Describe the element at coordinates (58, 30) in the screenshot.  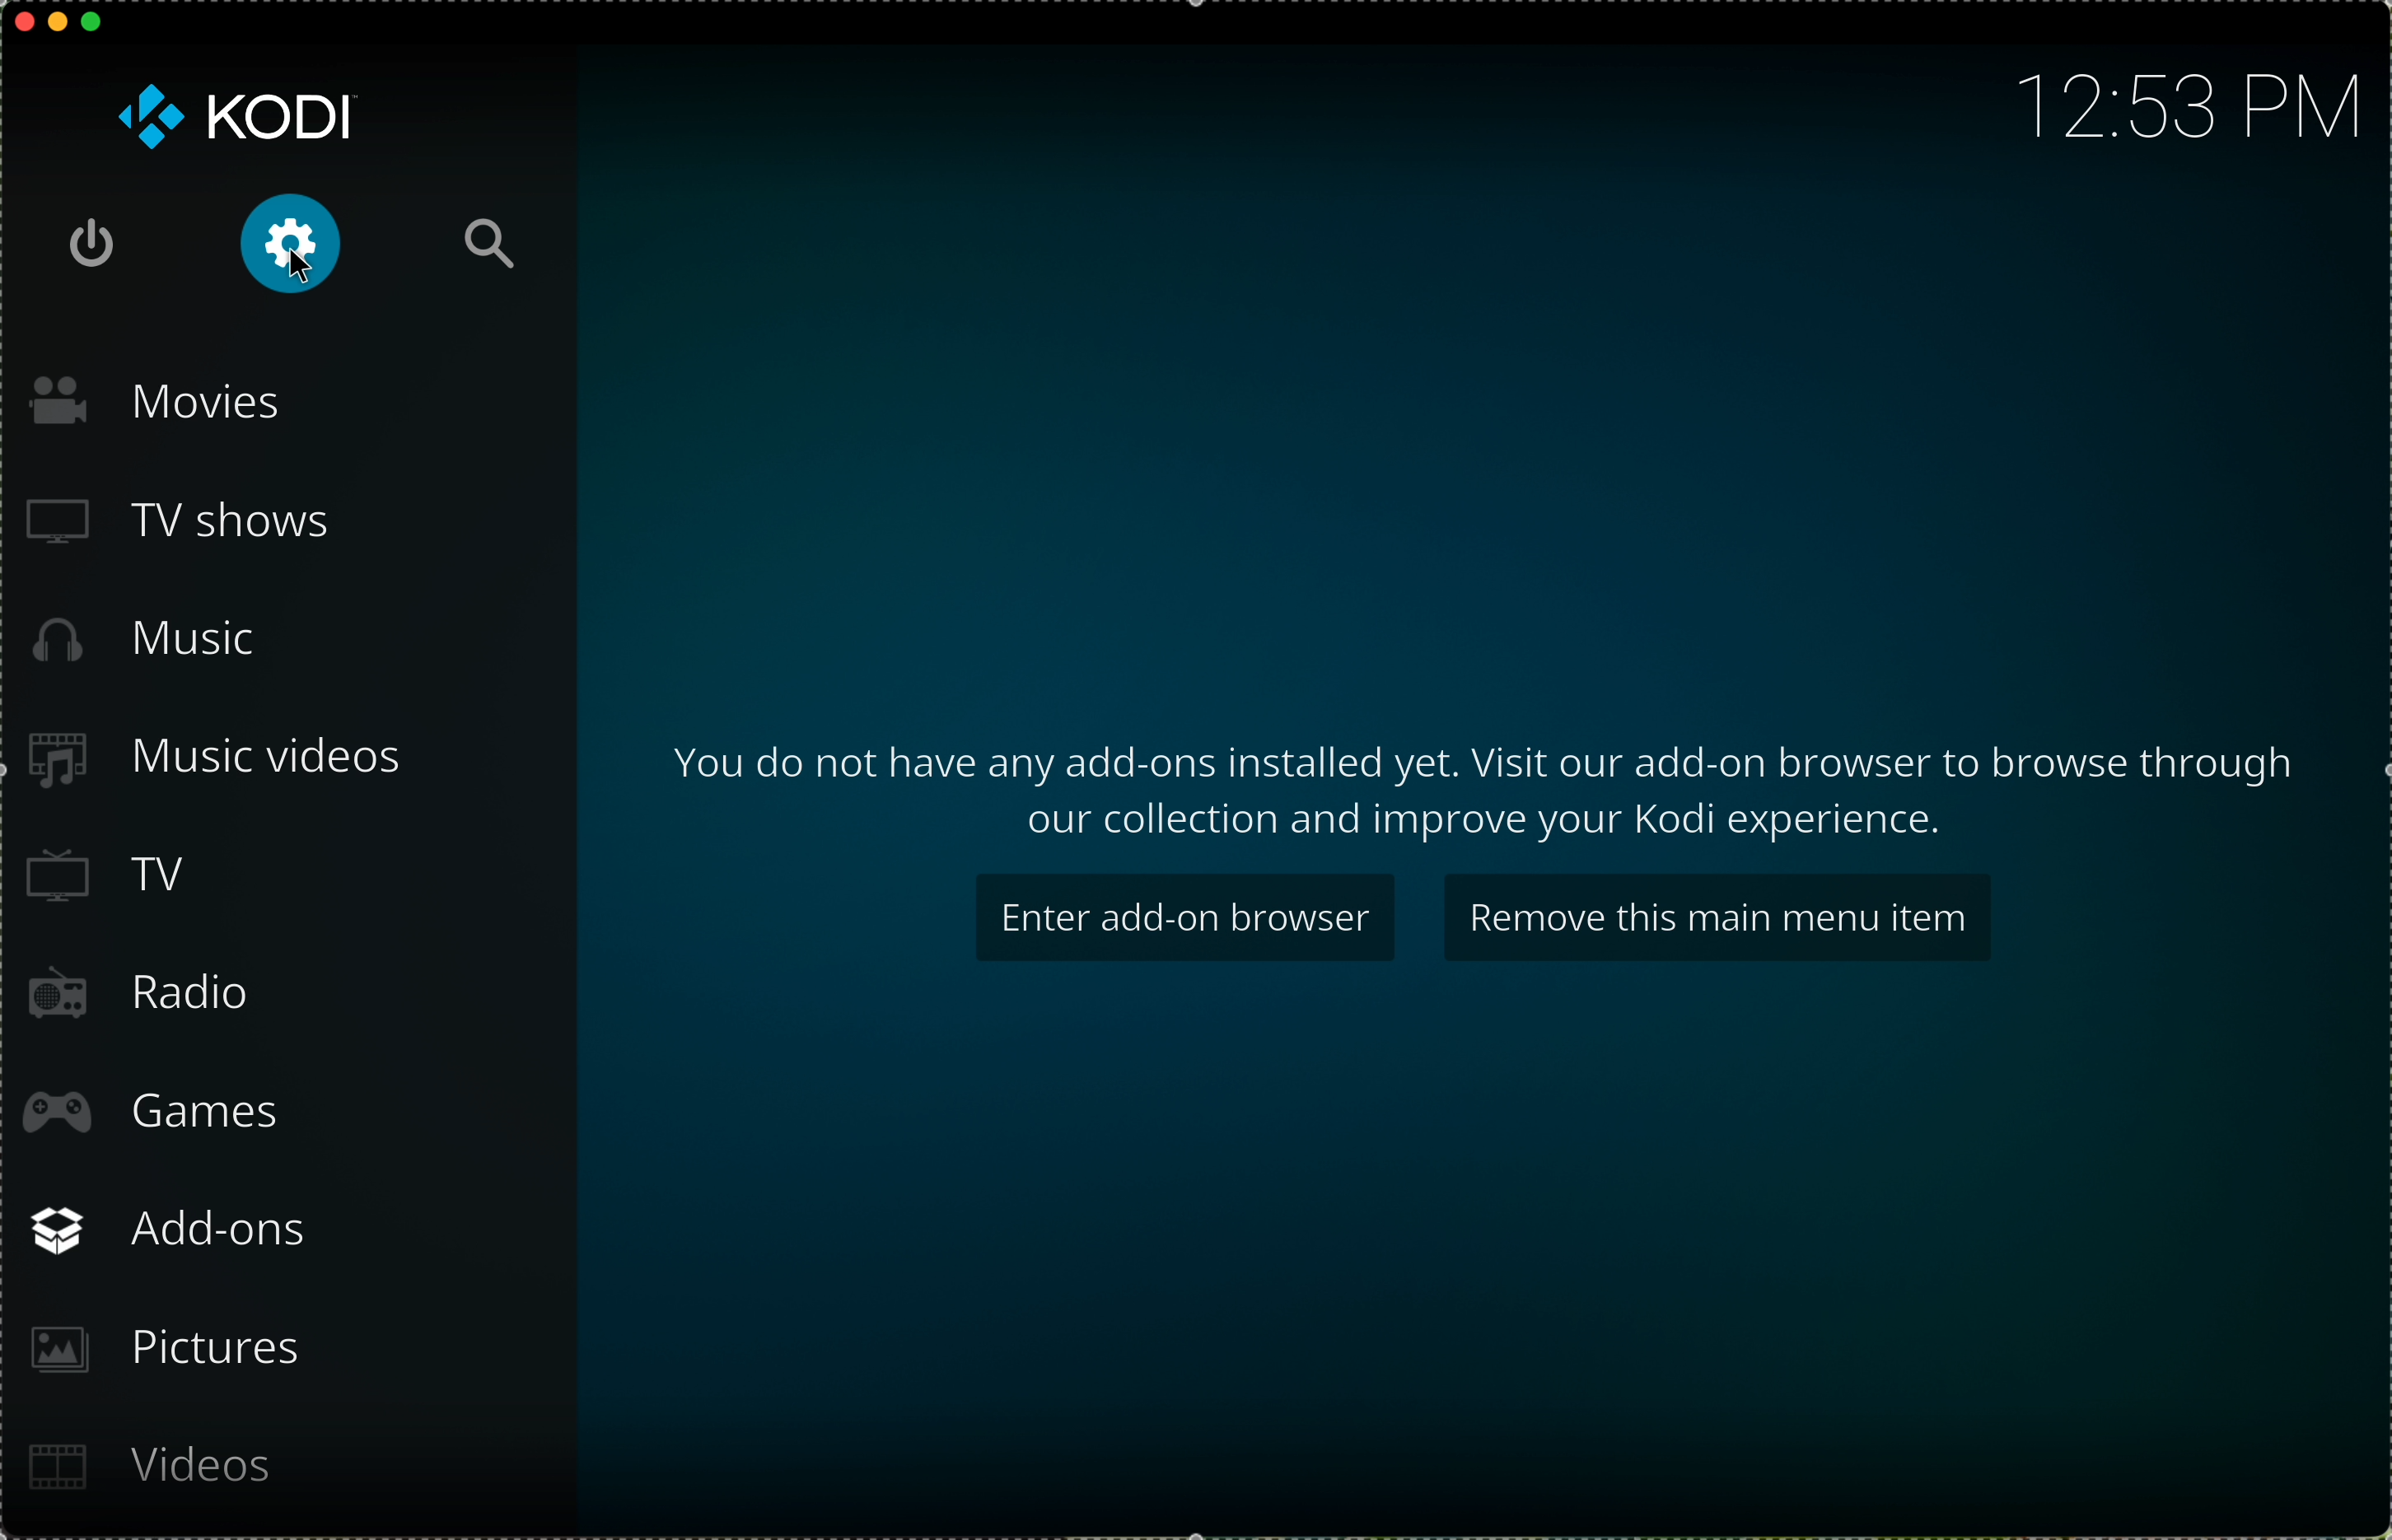
I see `minimize` at that location.